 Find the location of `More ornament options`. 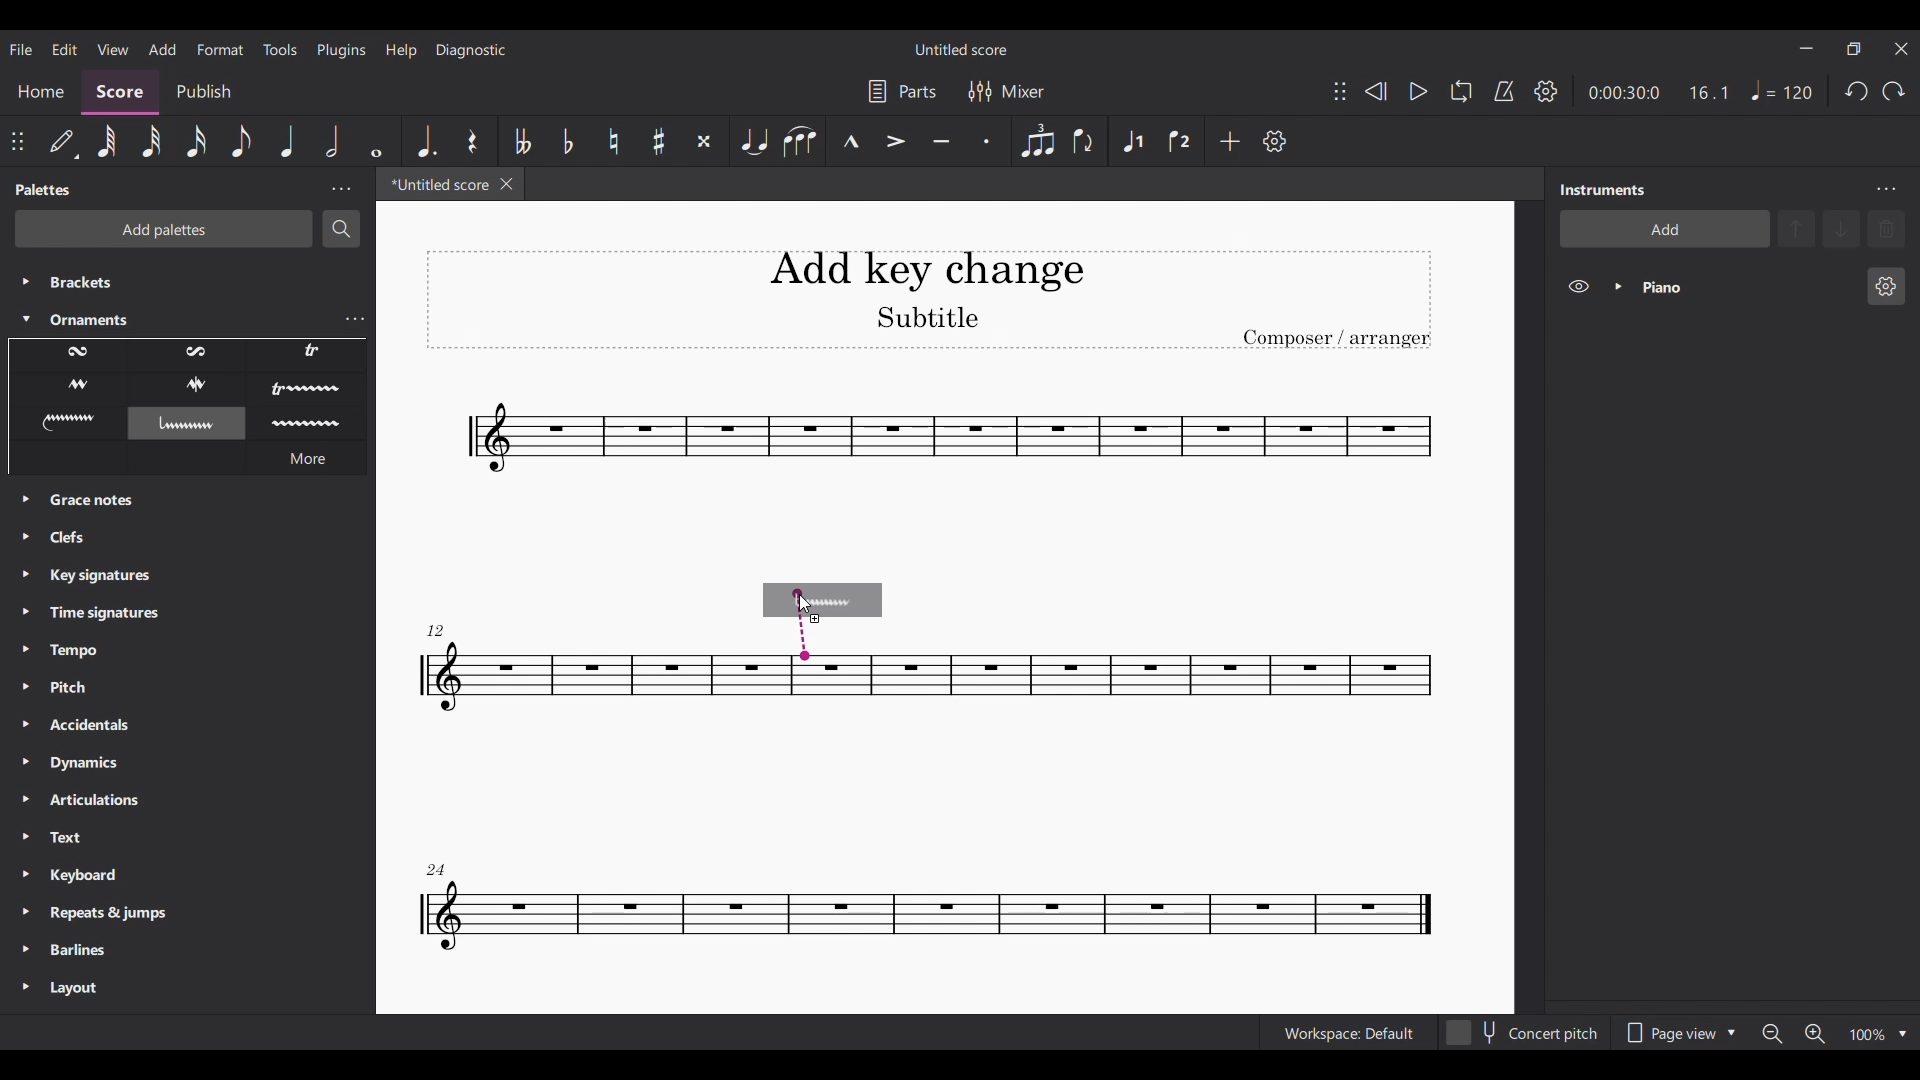

More ornament options is located at coordinates (307, 458).